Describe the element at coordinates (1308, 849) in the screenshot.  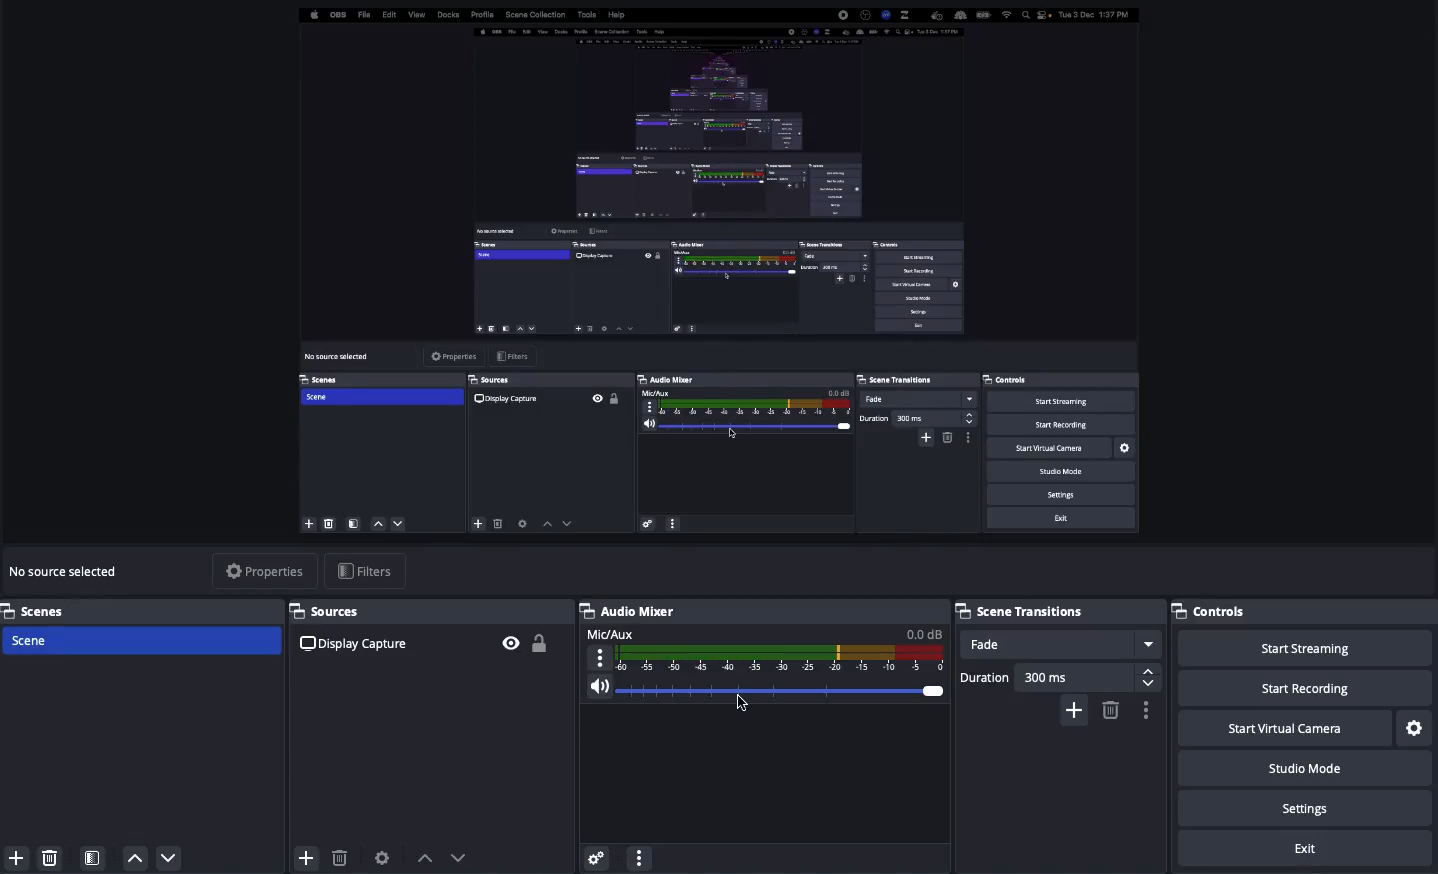
I see `Exit` at that location.